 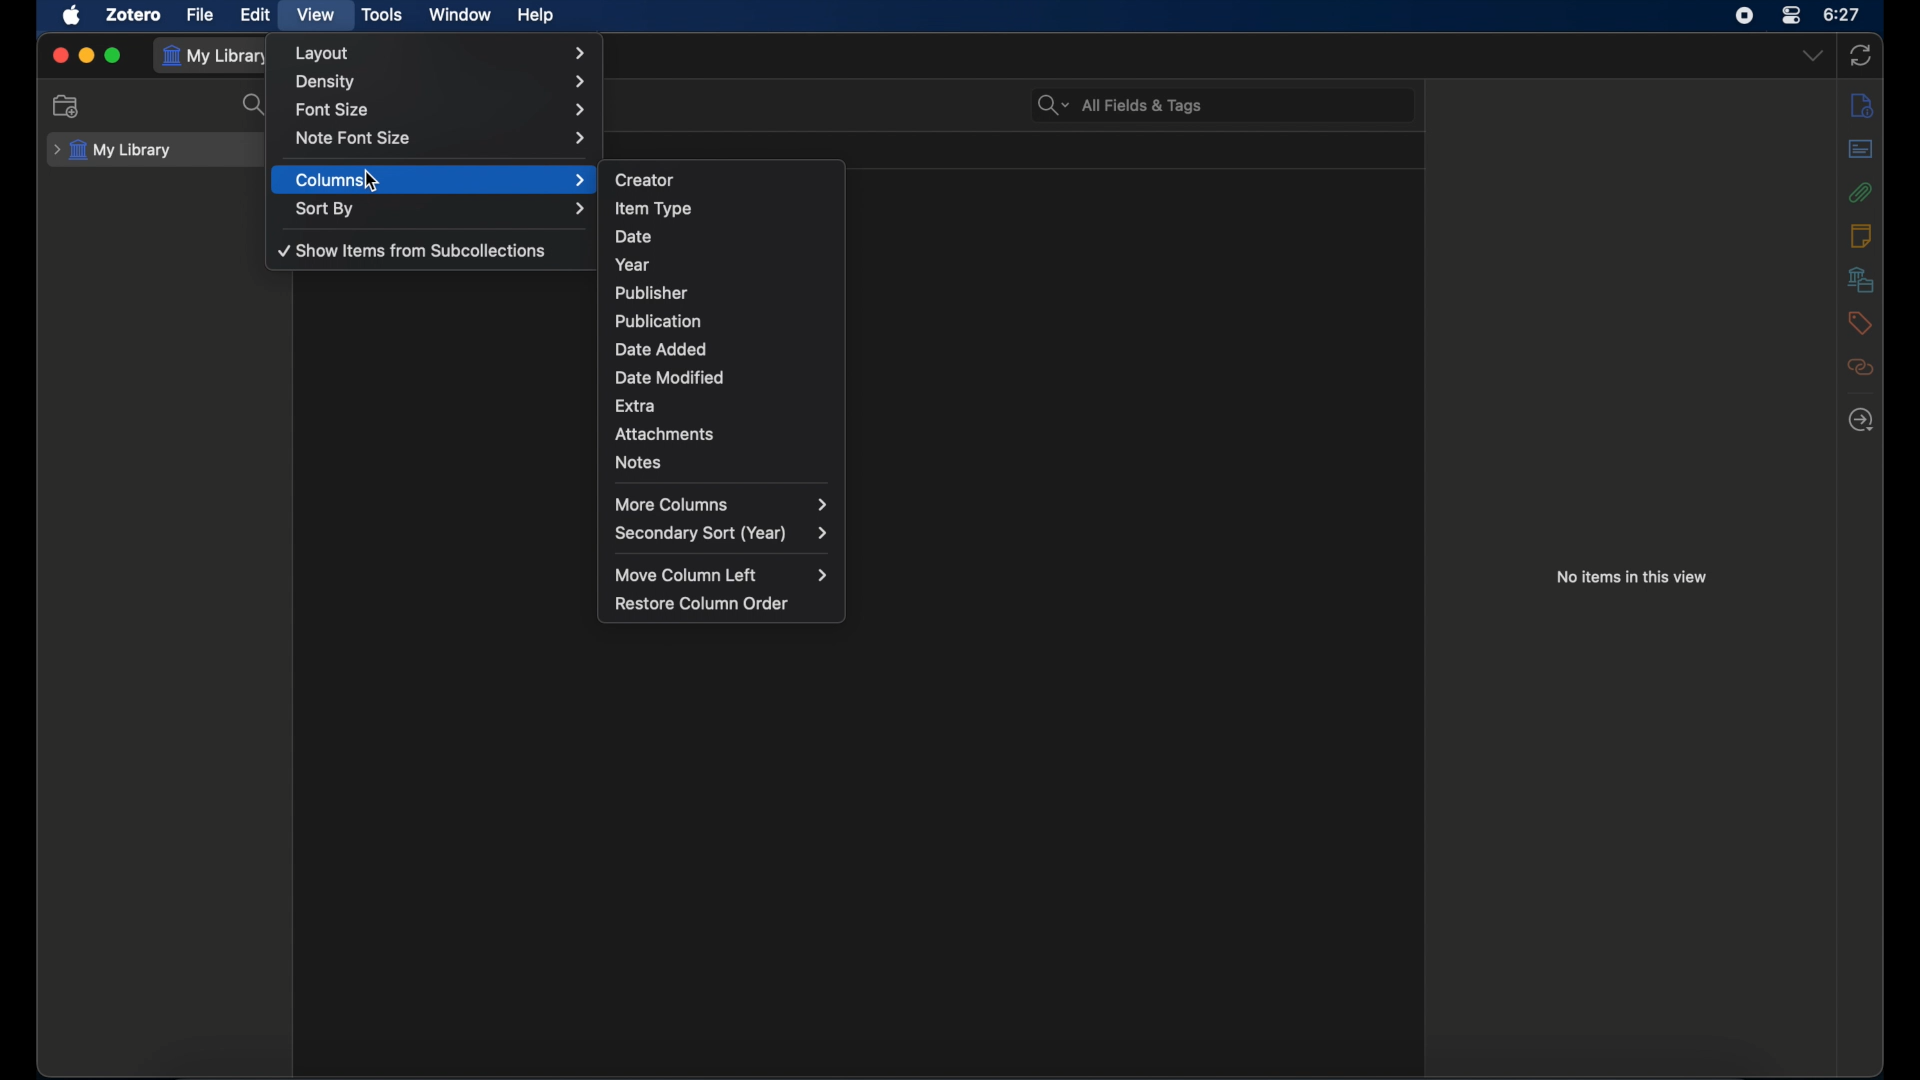 I want to click on search bar, so click(x=1121, y=105).